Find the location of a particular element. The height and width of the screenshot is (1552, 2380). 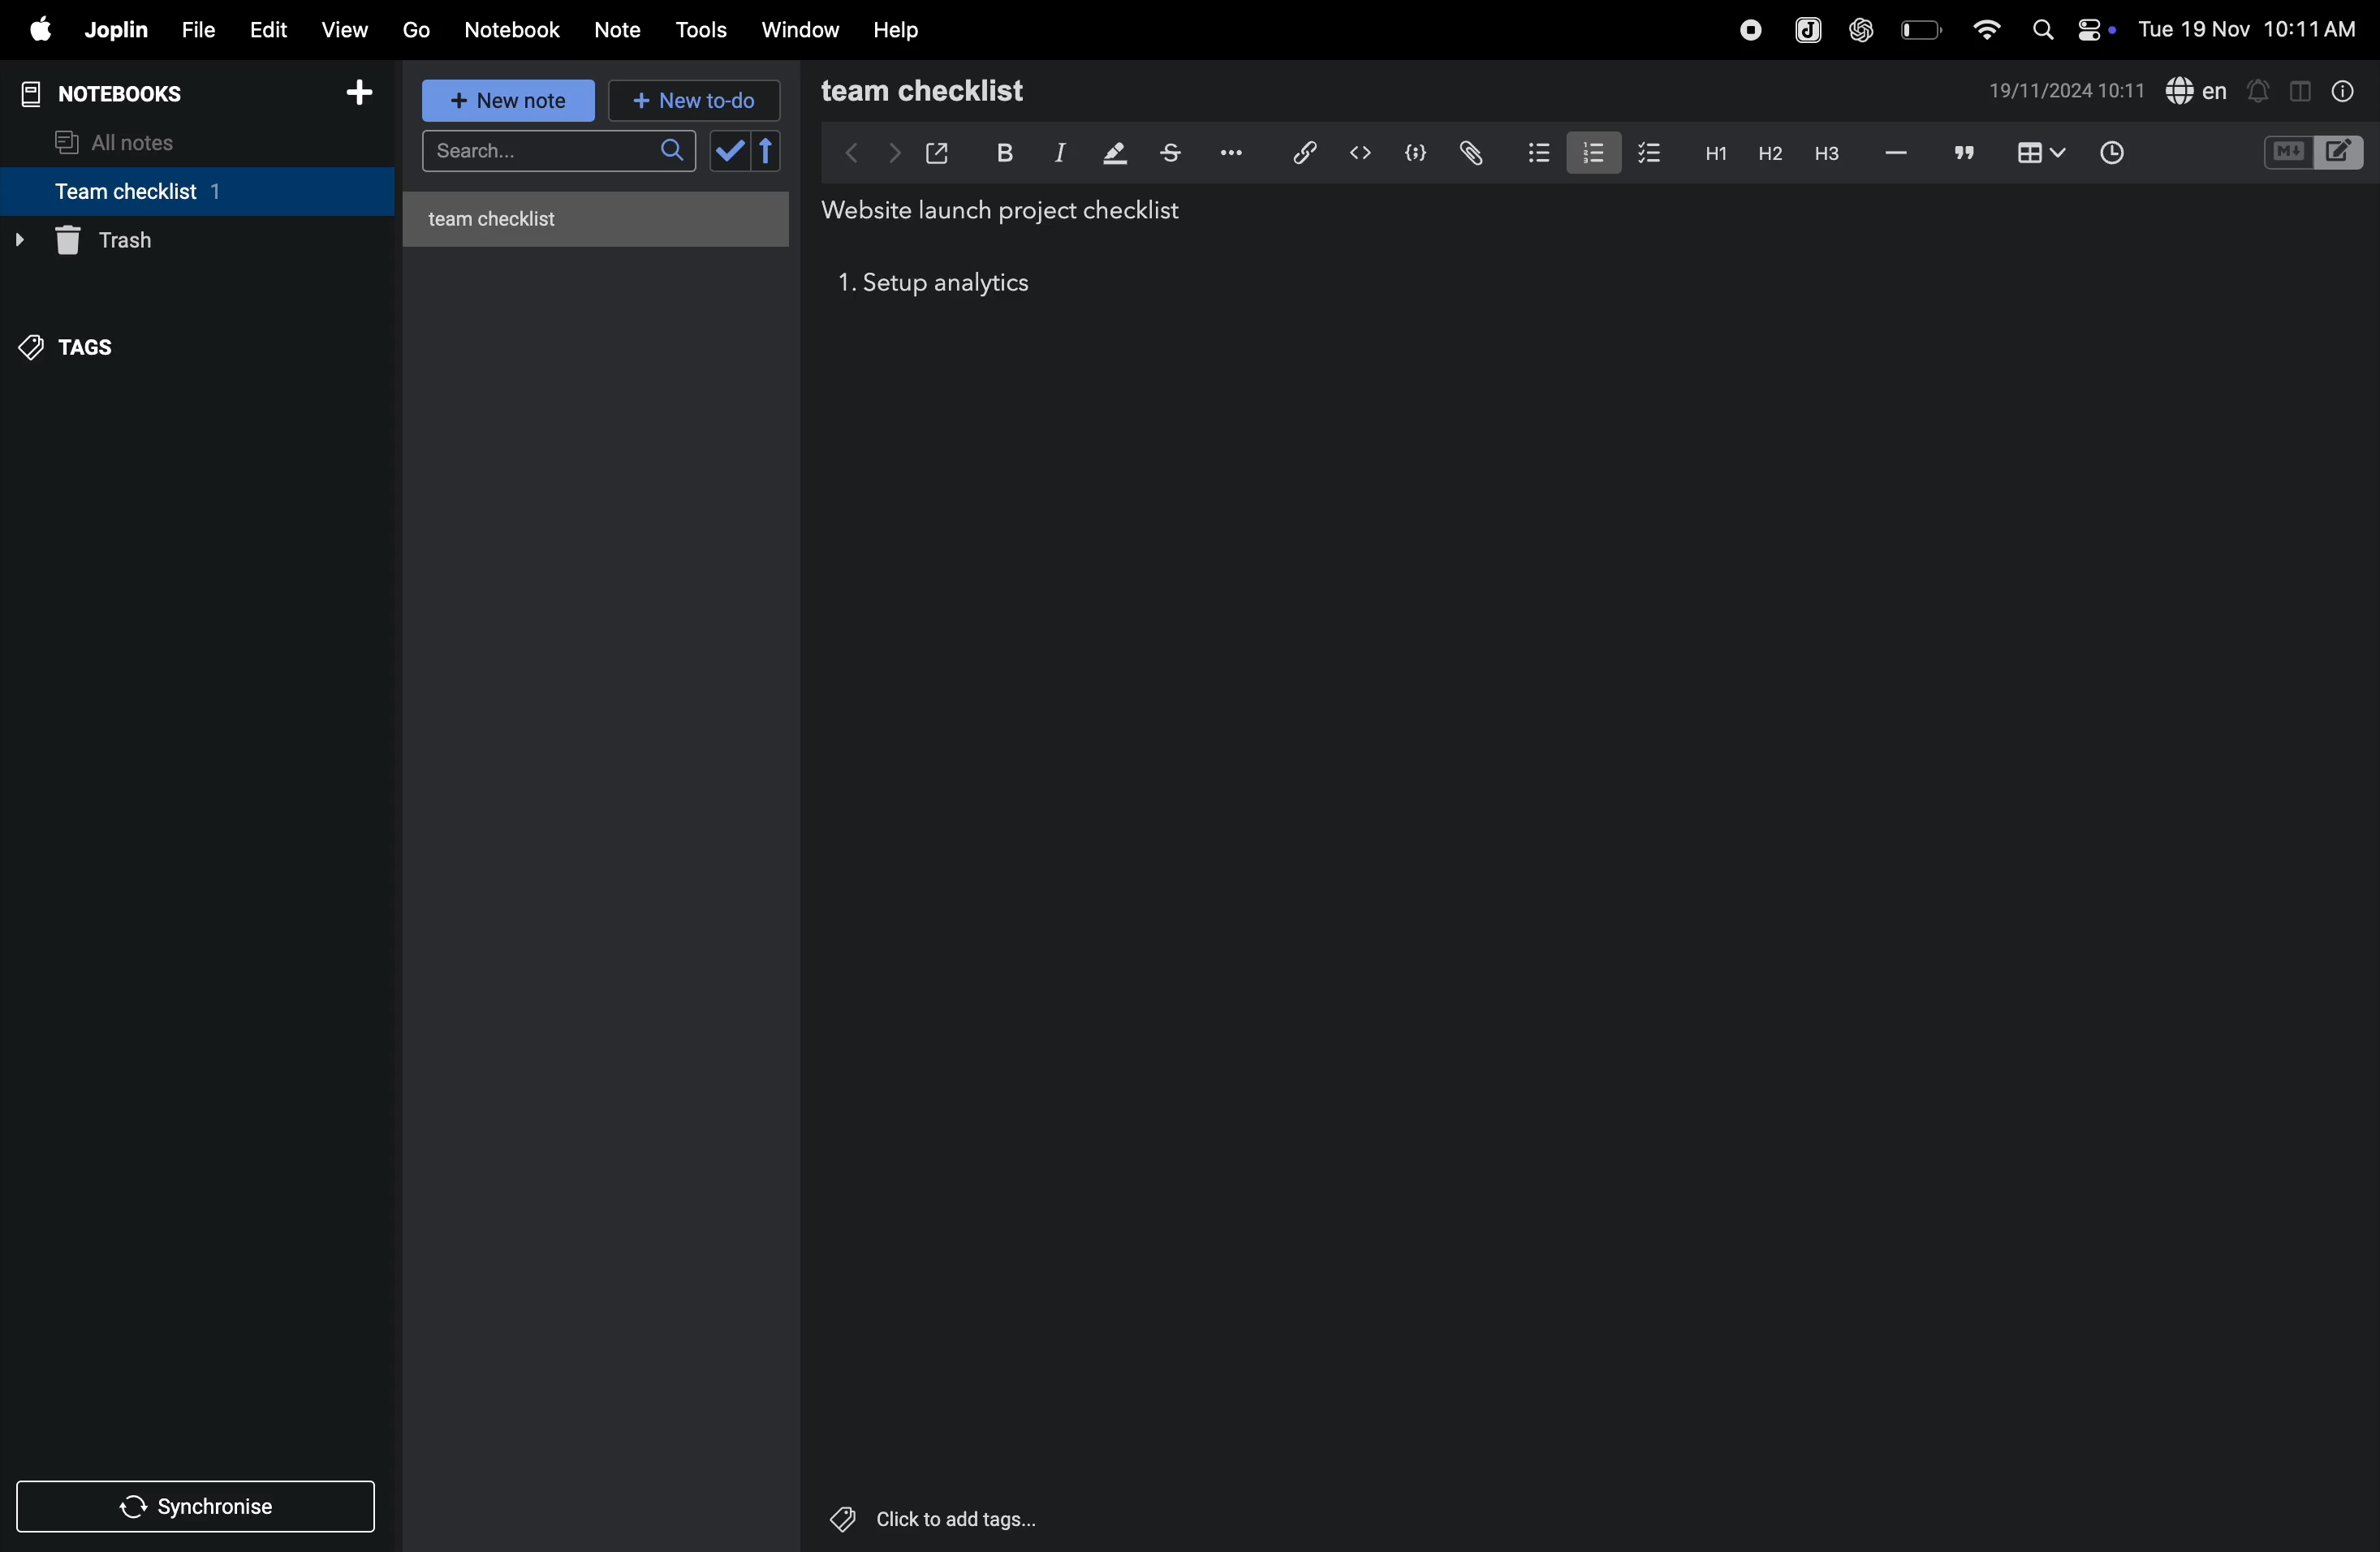

time is located at coordinates (2114, 150).